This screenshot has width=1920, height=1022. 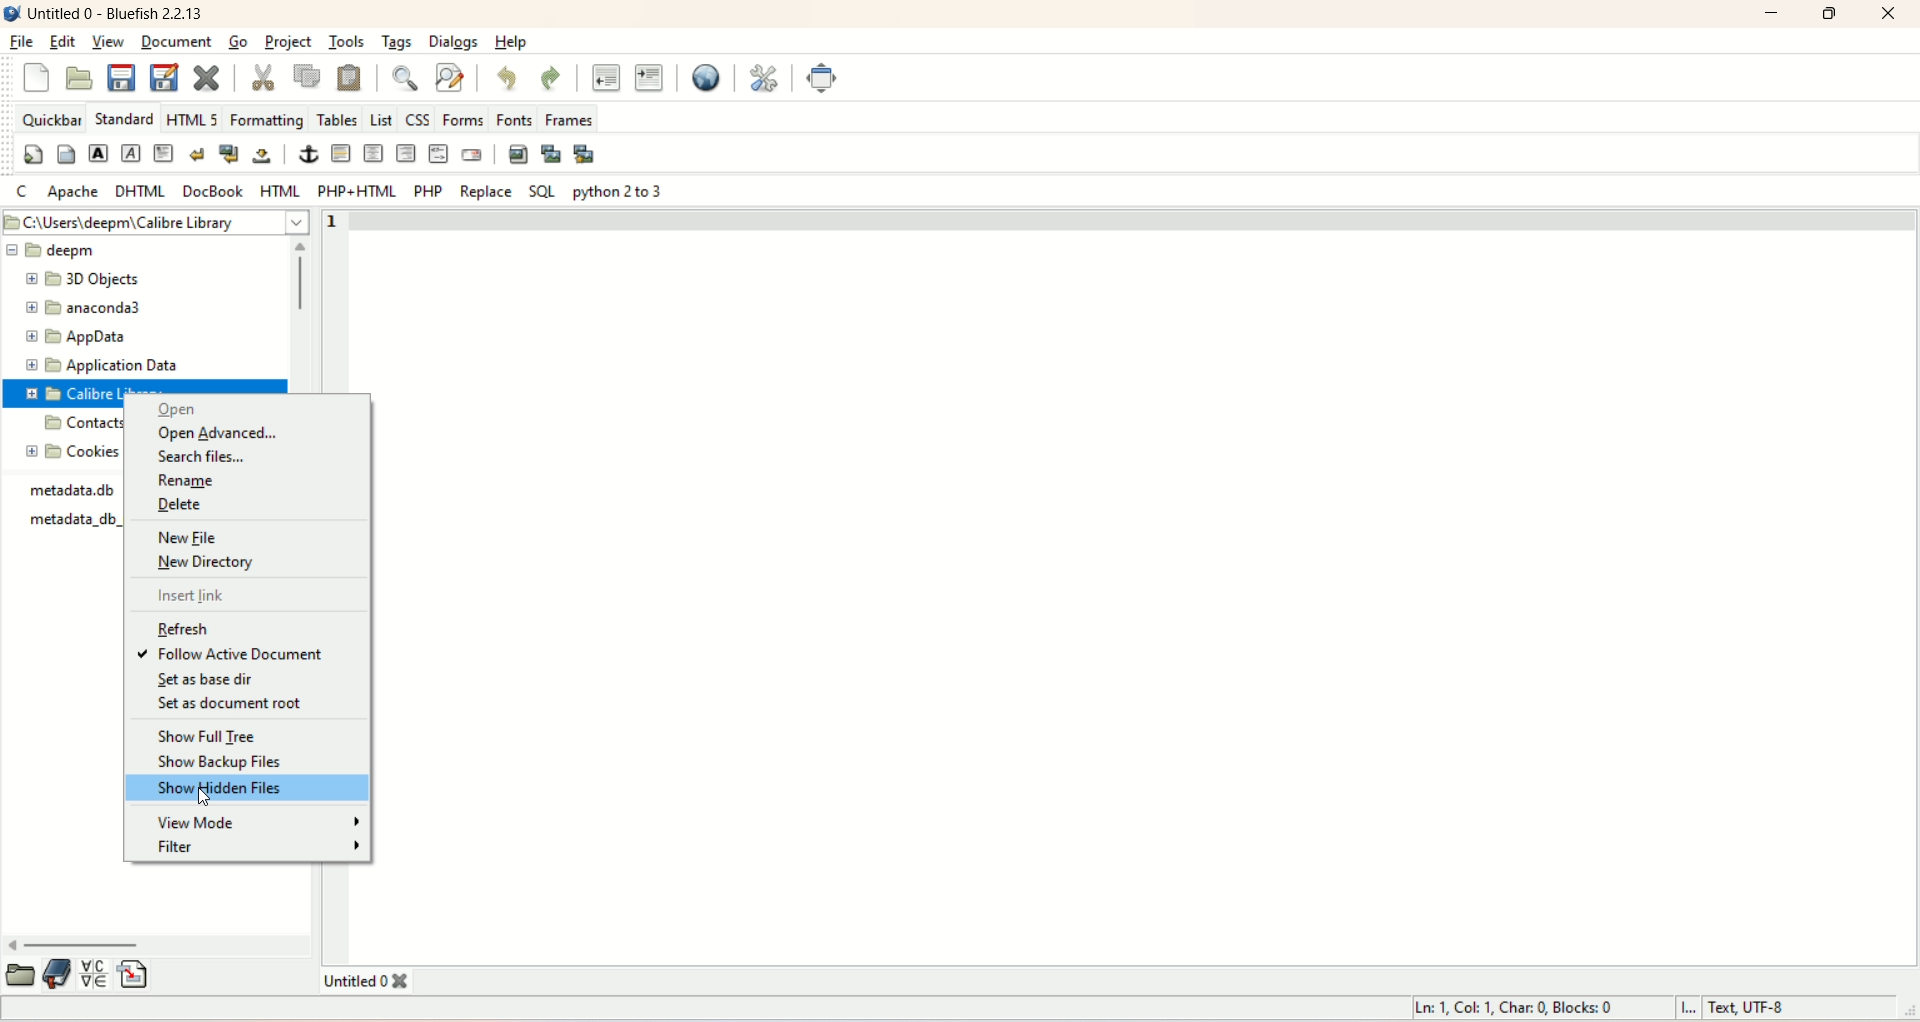 I want to click on save file as, so click(x=163, y=77).